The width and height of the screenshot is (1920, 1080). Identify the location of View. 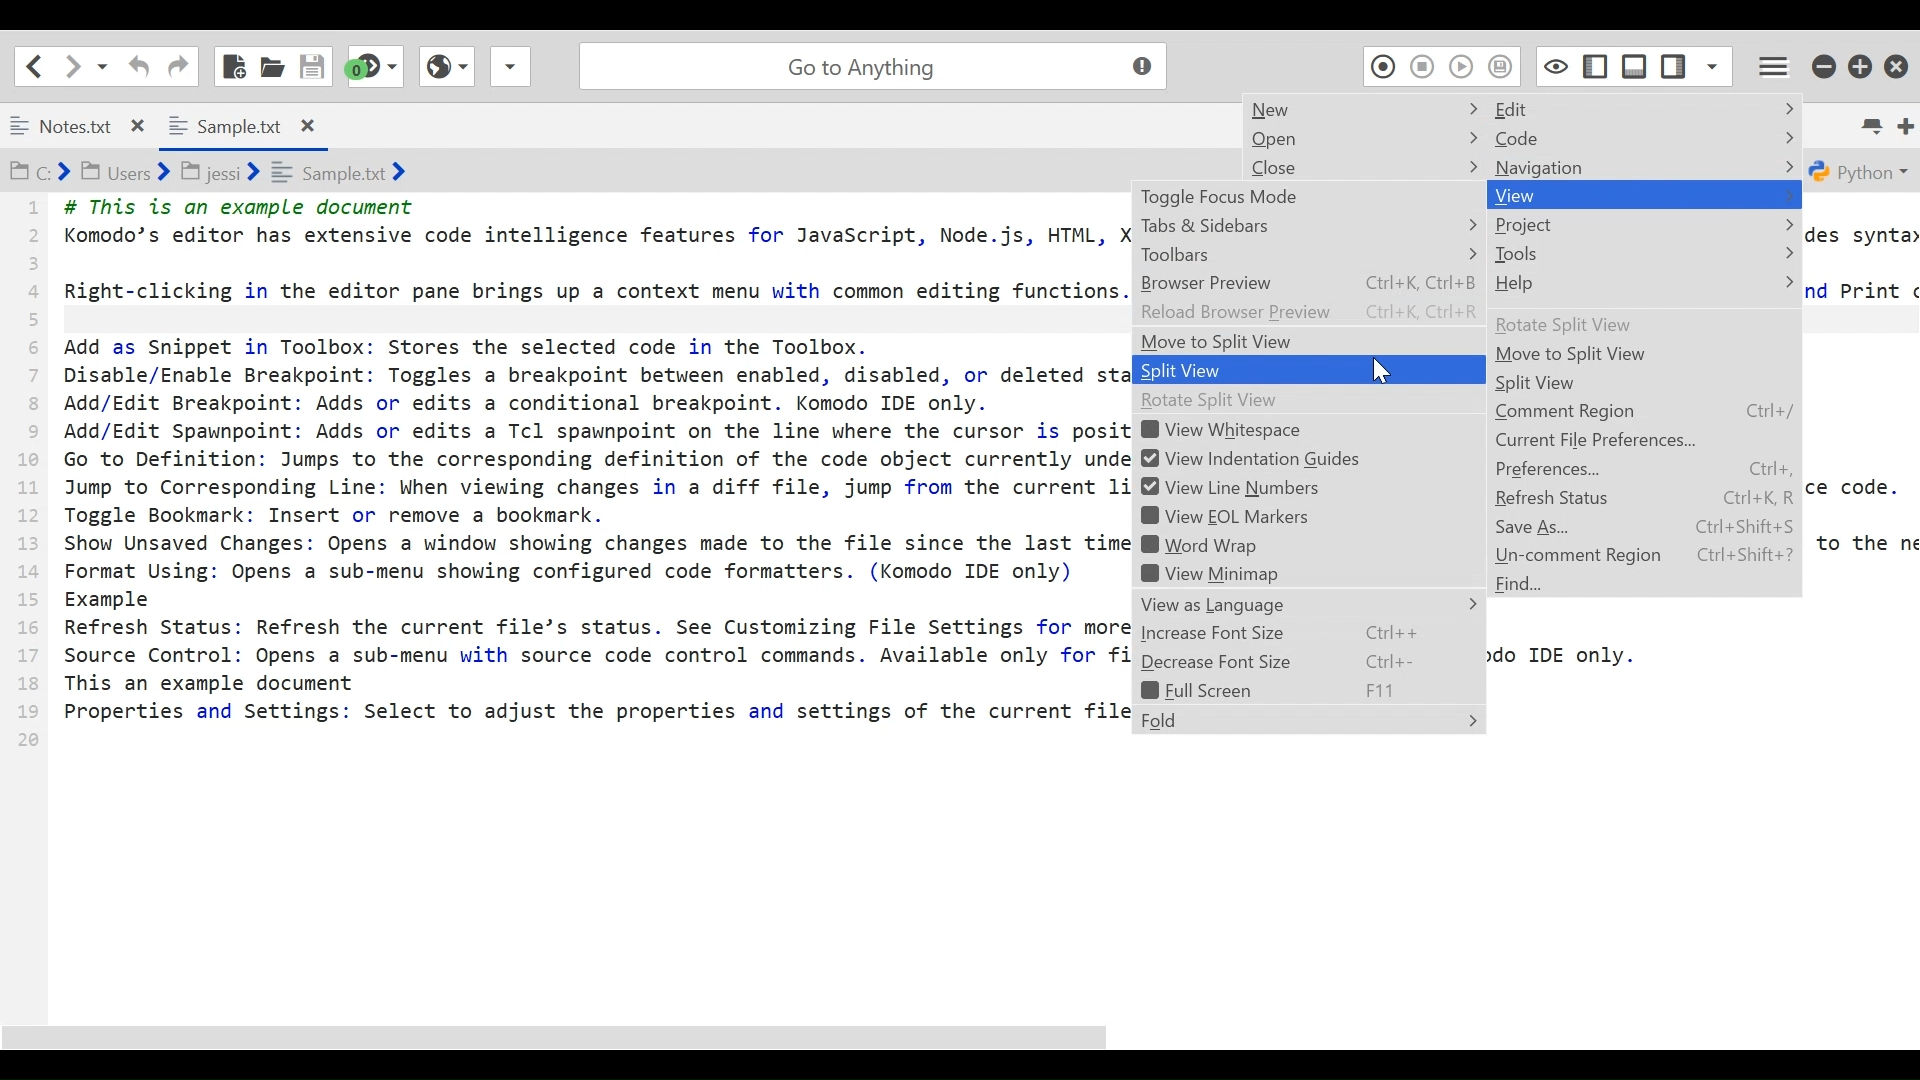
(1642, 195).